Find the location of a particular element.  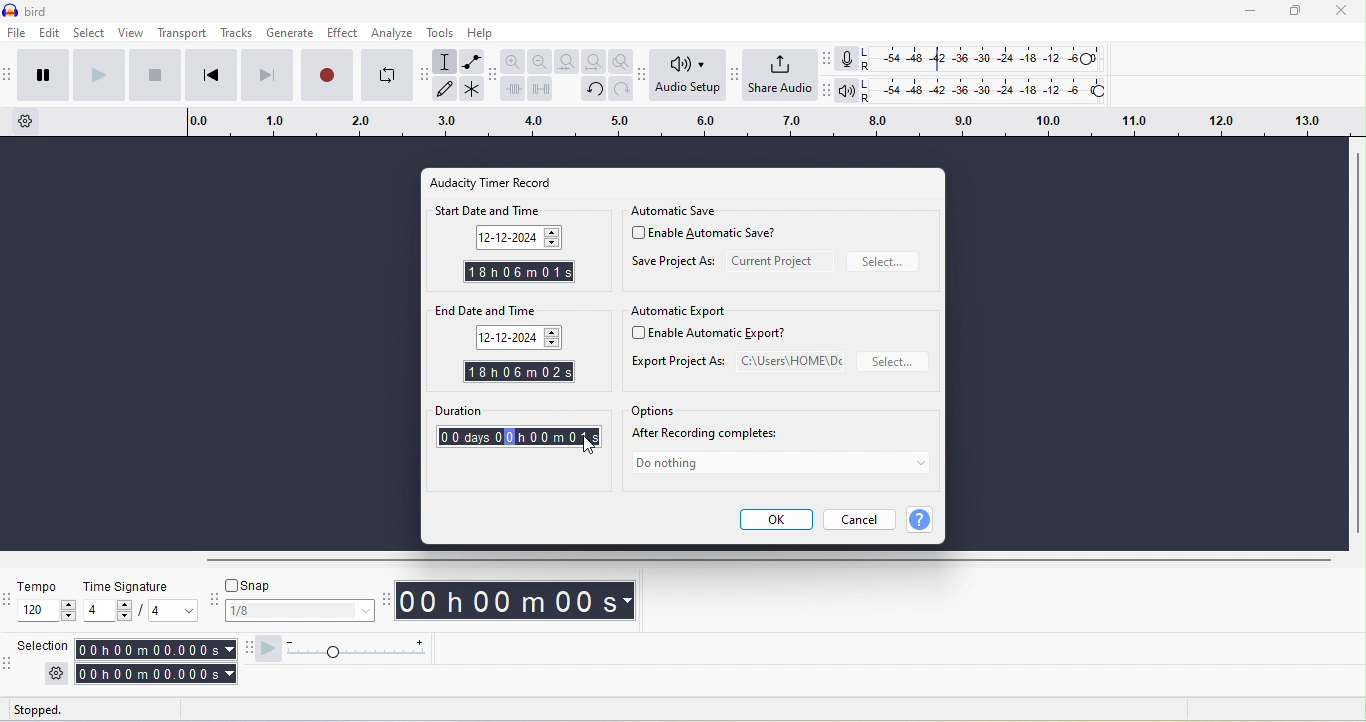

options is located at coordinates (654, 411).